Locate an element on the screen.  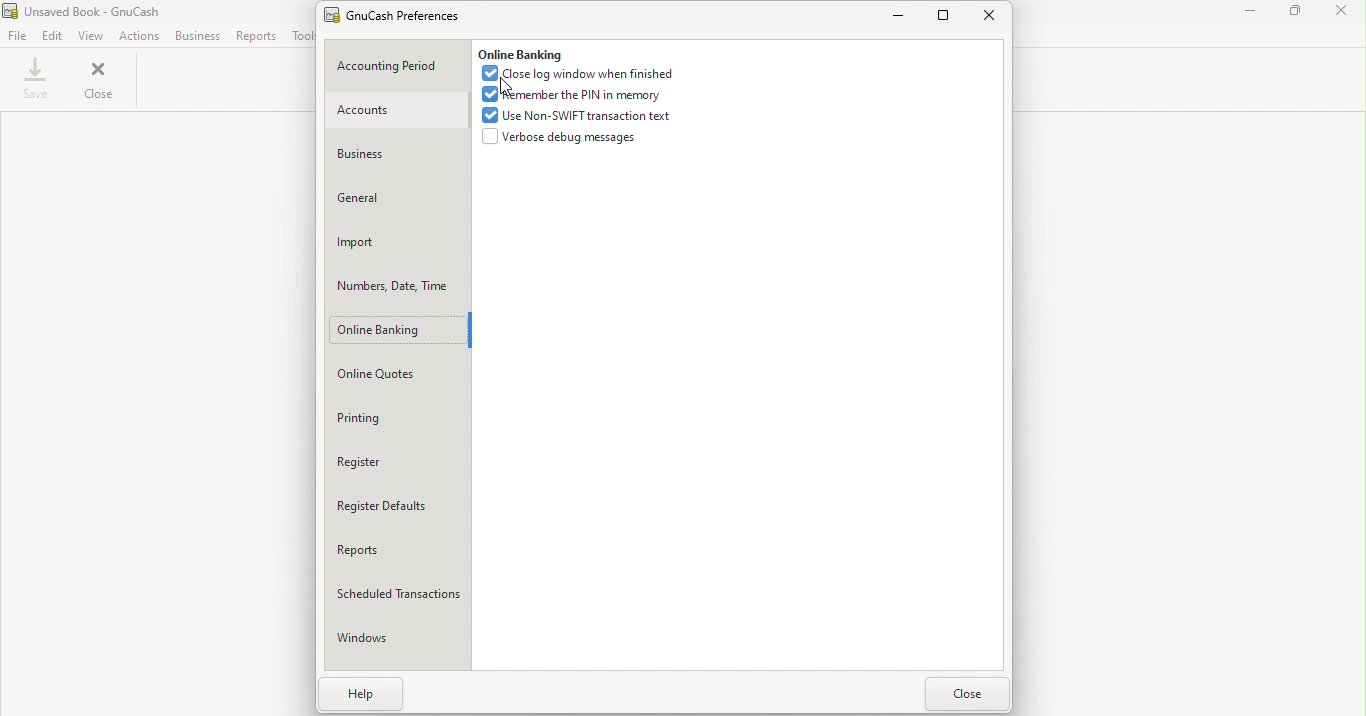
Close is located at coordinates (993, 17).